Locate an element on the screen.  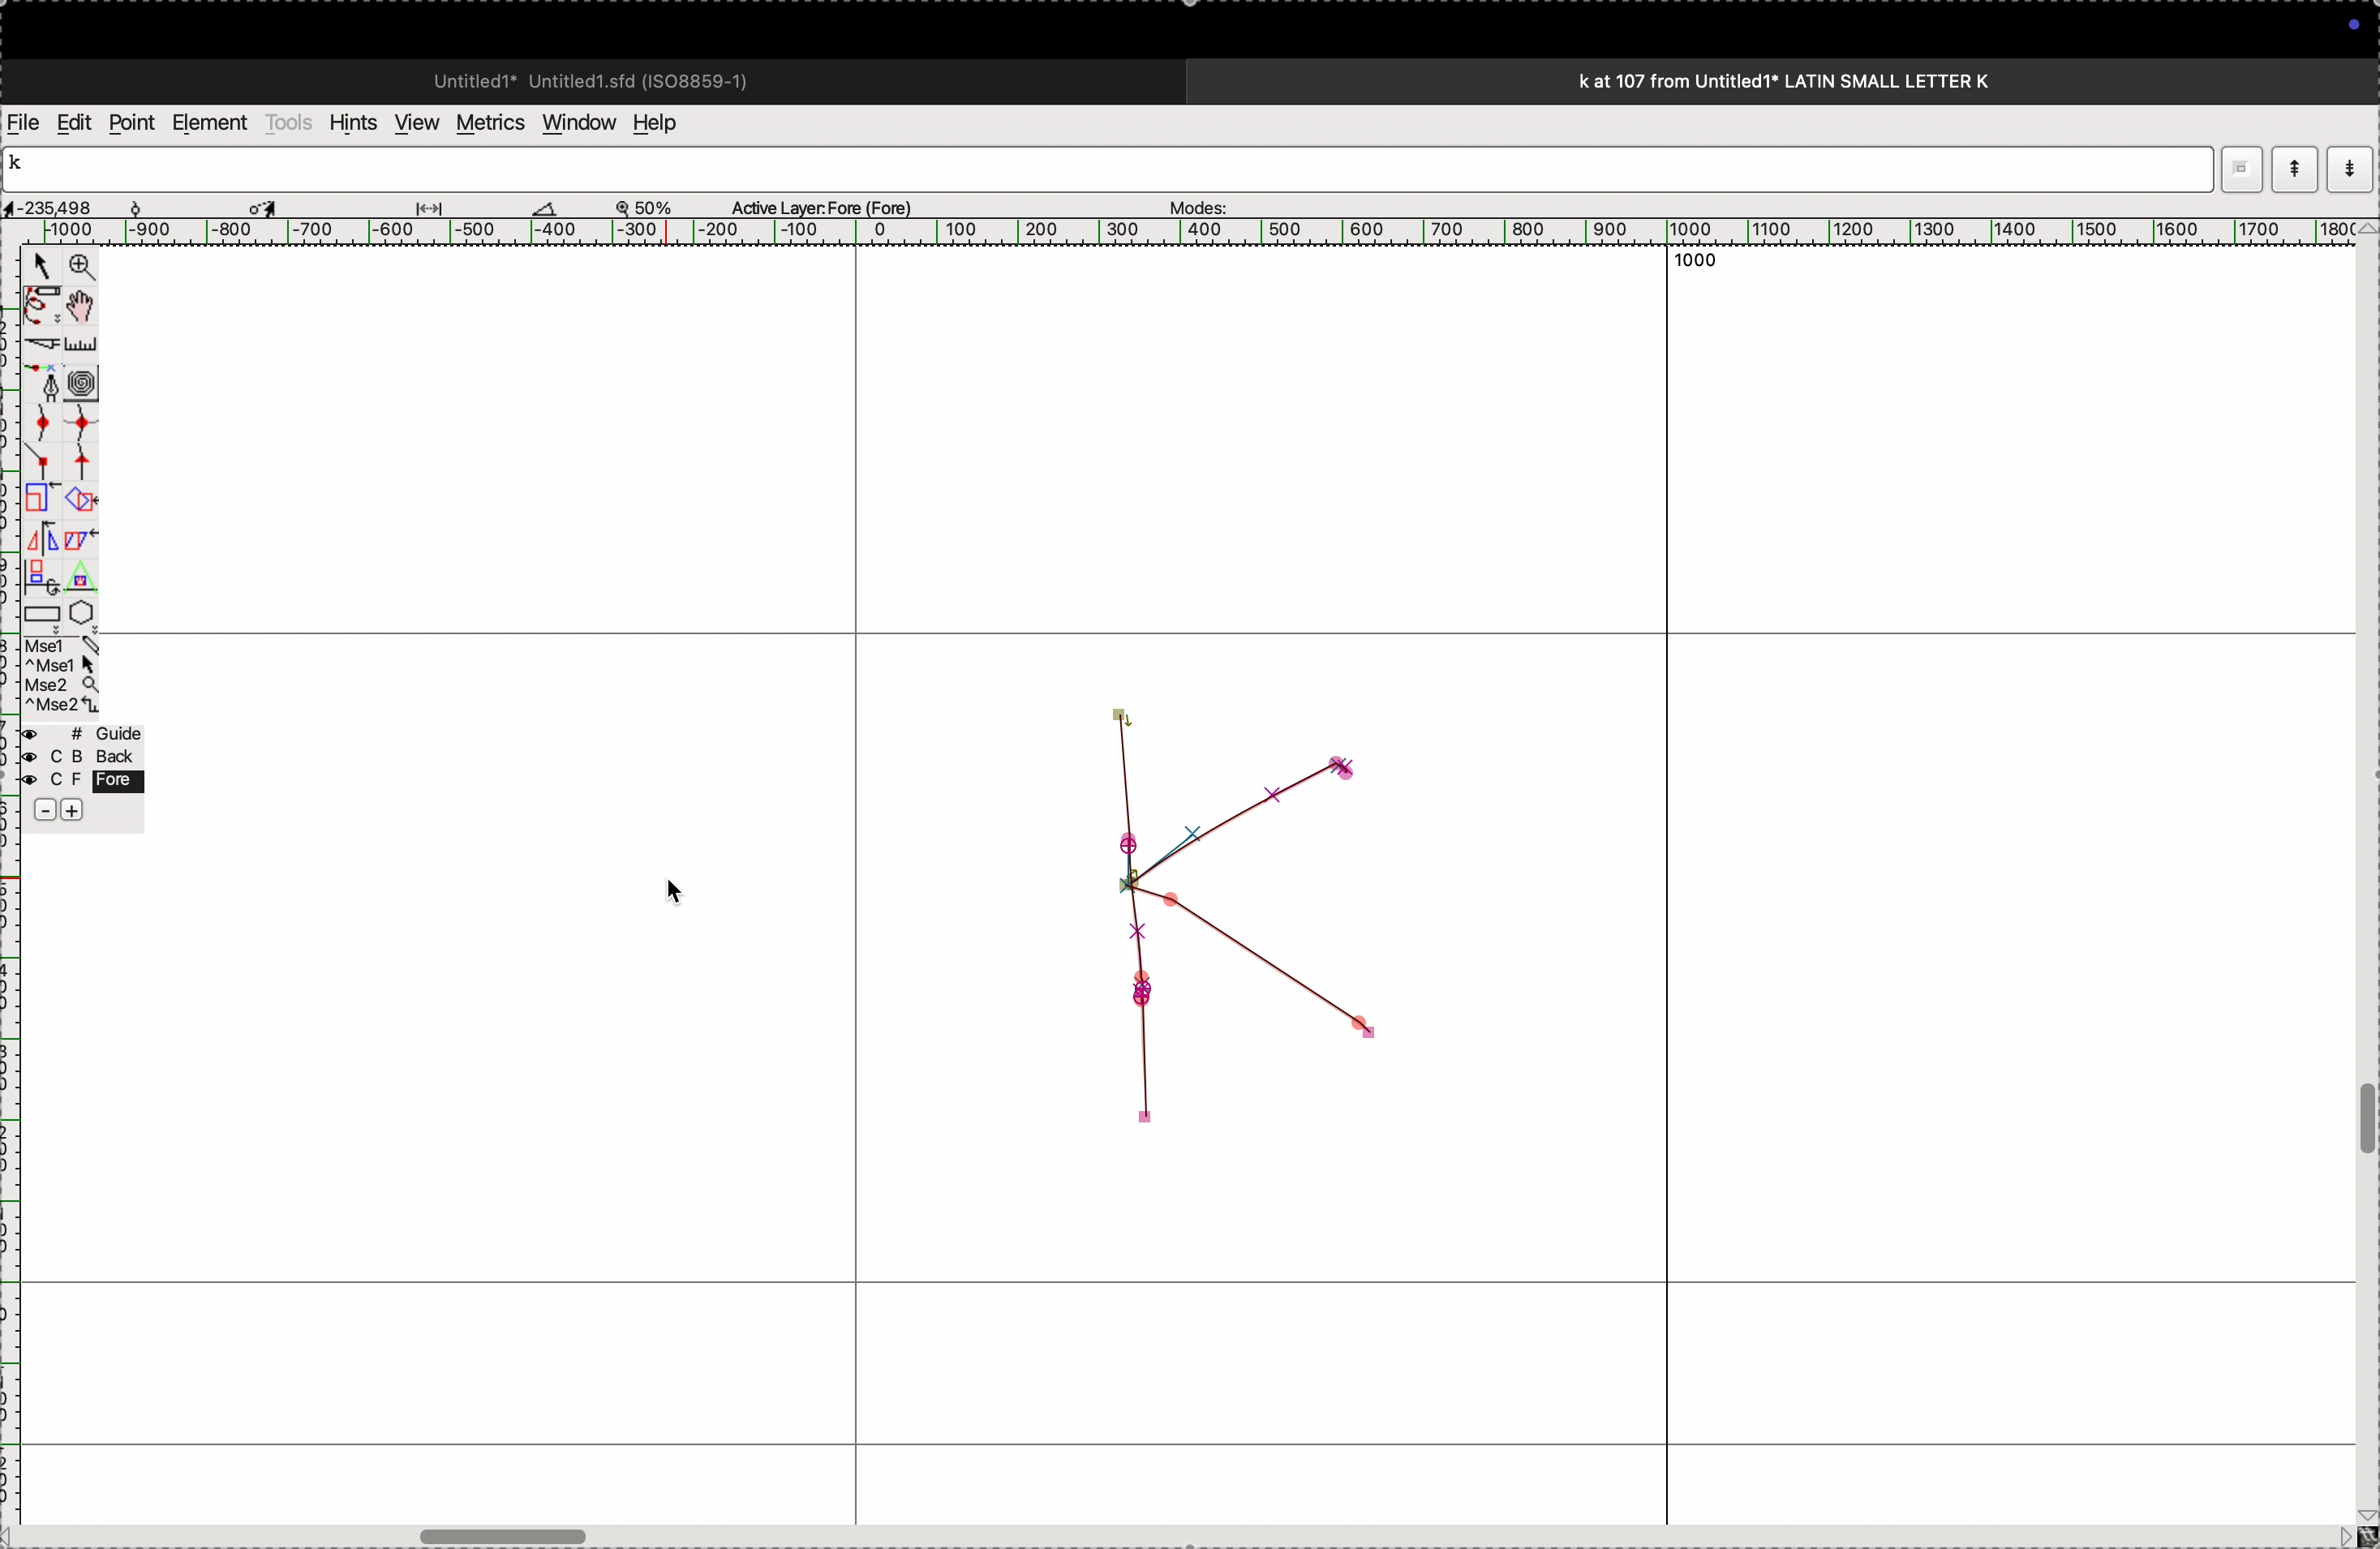
zoom is located at coordinates (78, 269).